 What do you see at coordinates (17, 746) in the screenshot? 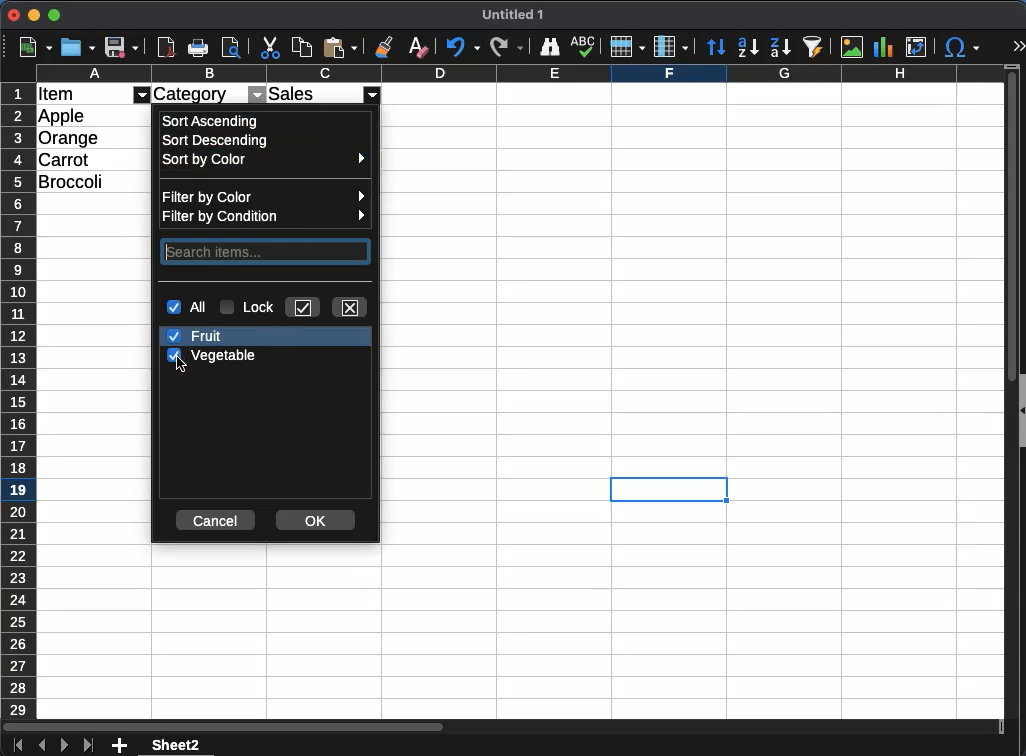
I see `first sheet` at bounding box center [17, 746].